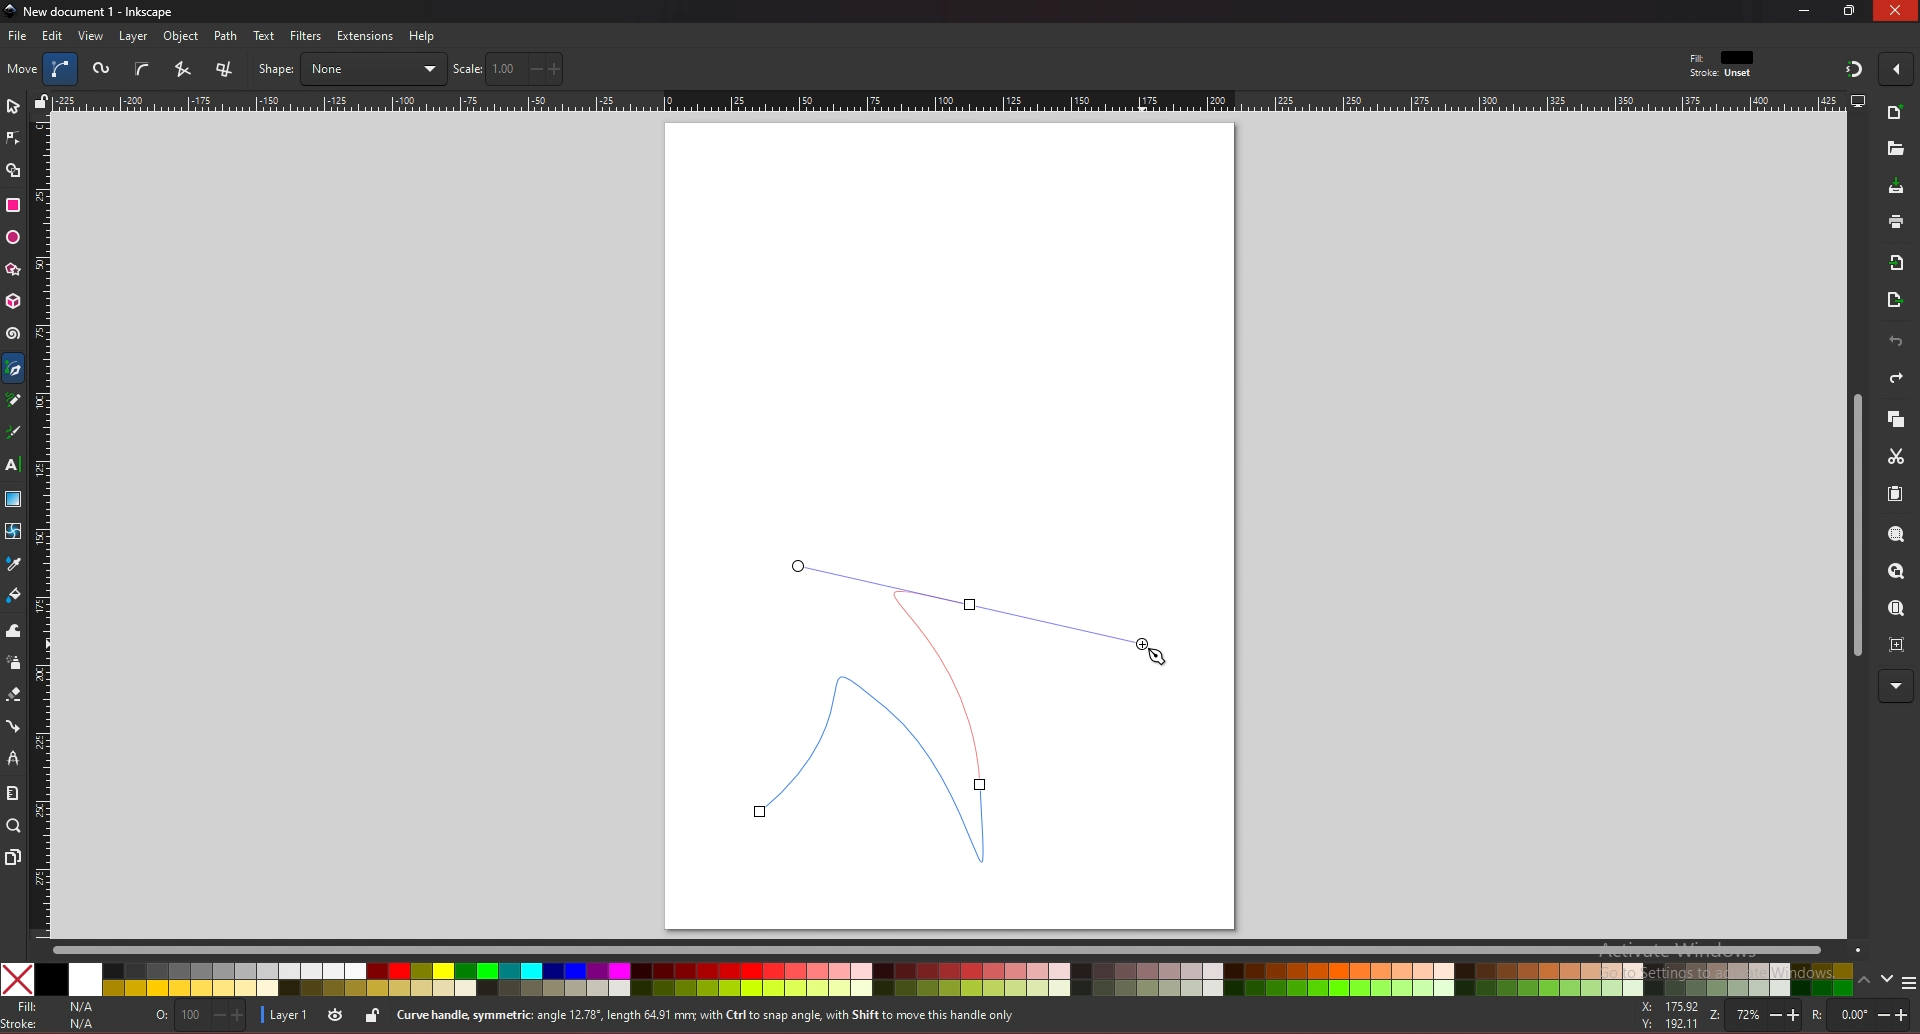  What do you see at coordinates (17, 434) in the screenshot?
I see `calligraphy` at bounding box center [17, 434].